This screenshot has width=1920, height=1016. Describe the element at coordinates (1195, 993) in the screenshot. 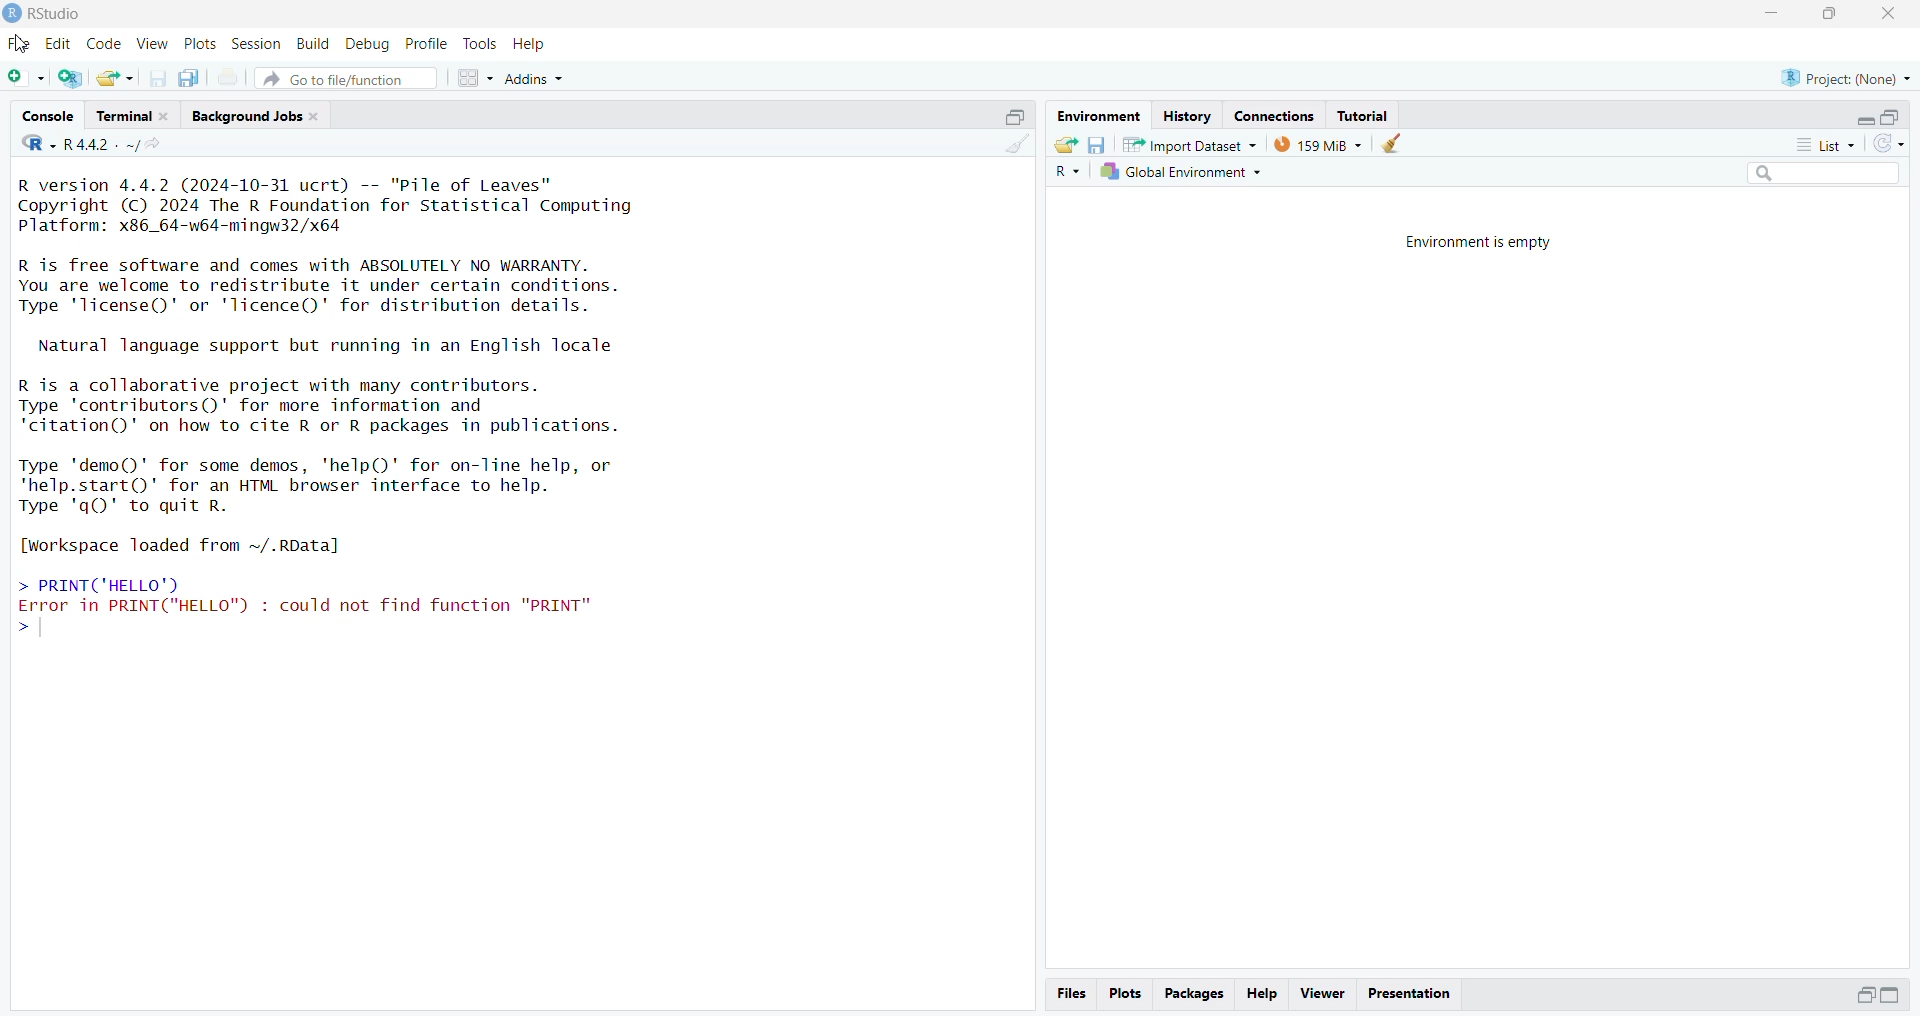

I see `packages` at that location.